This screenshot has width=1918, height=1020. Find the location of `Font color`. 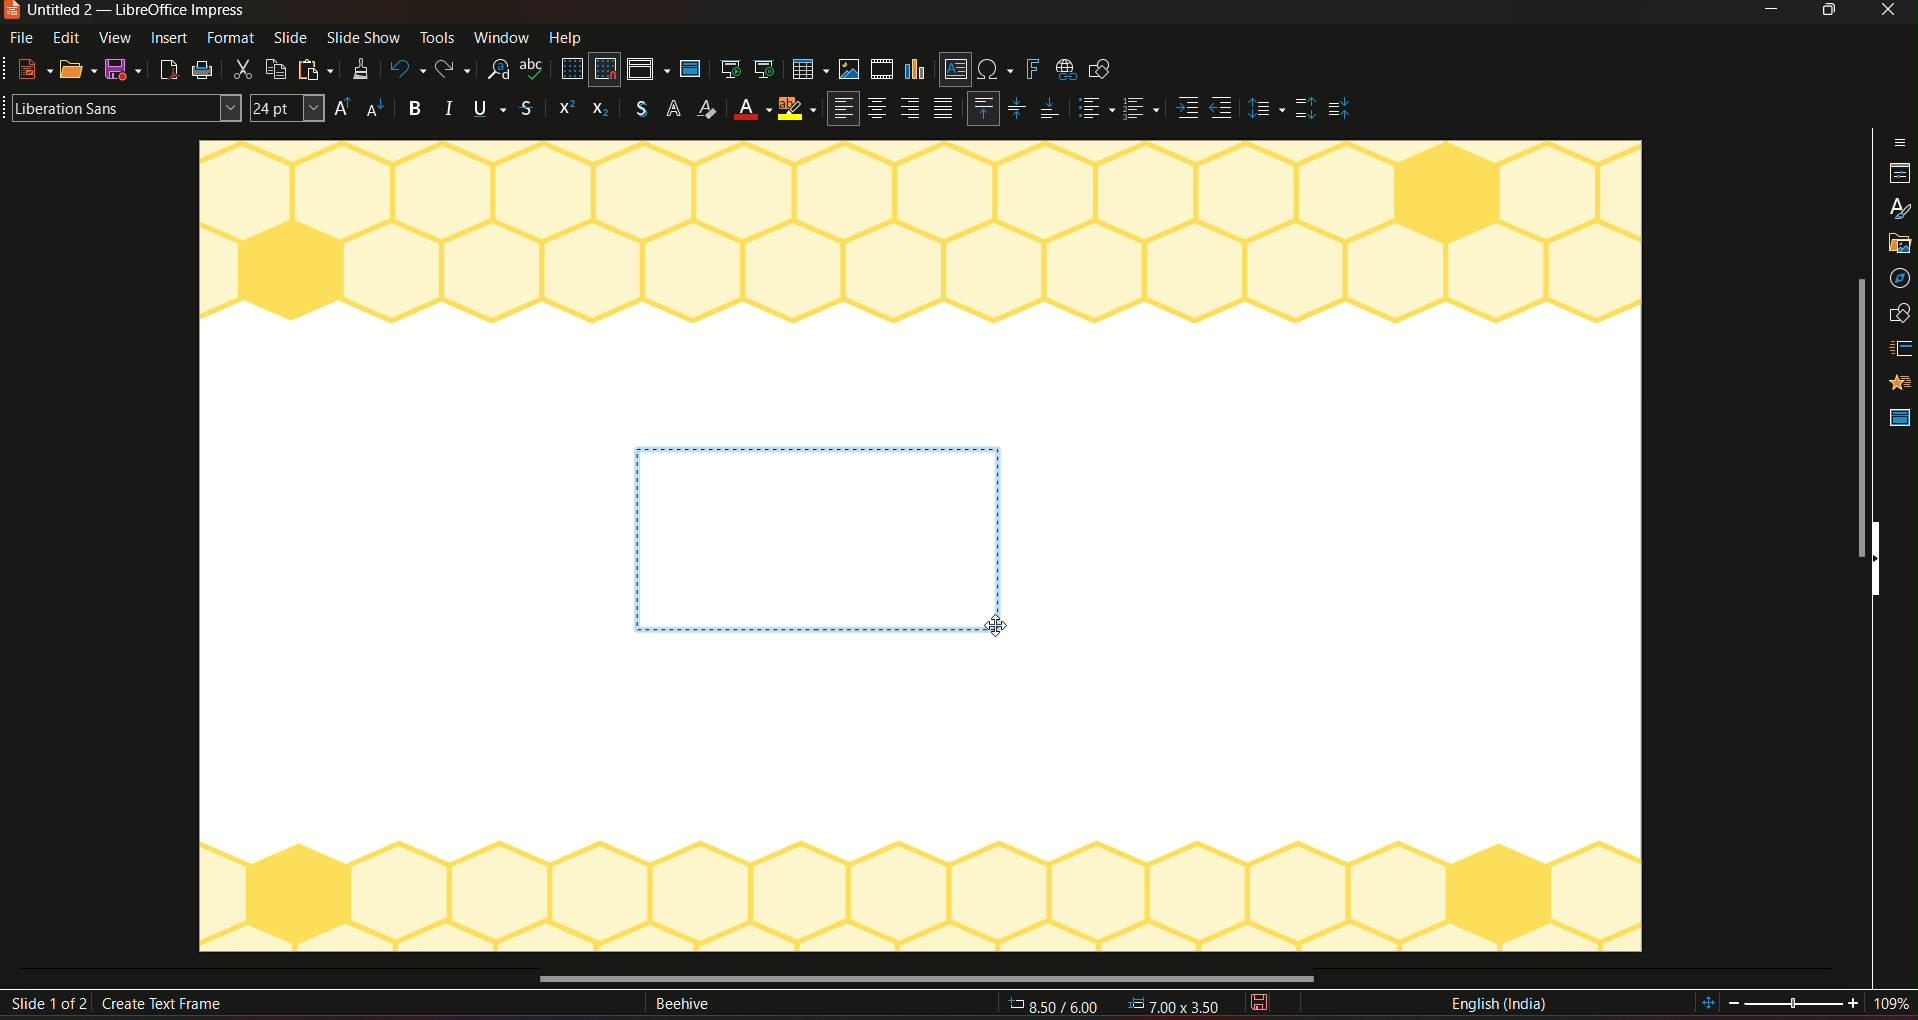

Font color is located at coordinates (707, 109).